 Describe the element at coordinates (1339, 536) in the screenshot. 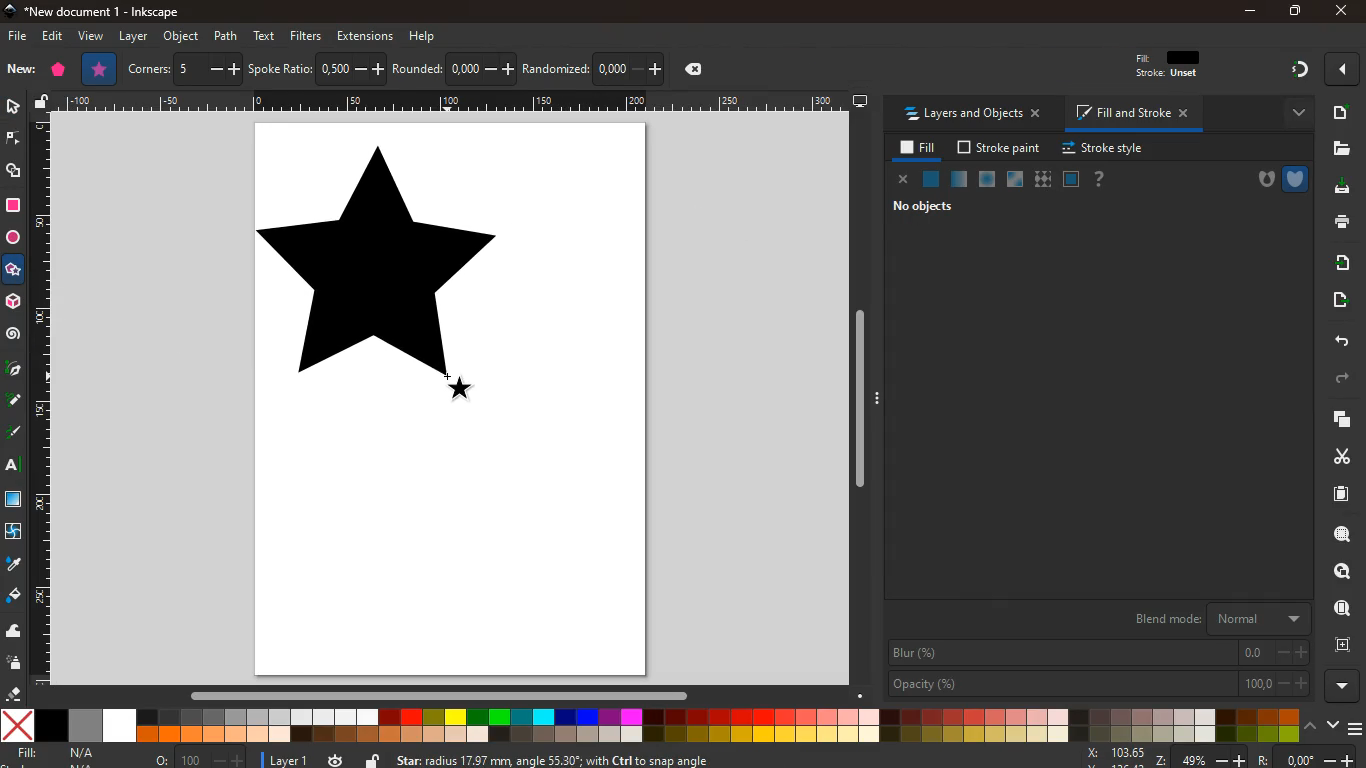

I see `zoom` at that location.